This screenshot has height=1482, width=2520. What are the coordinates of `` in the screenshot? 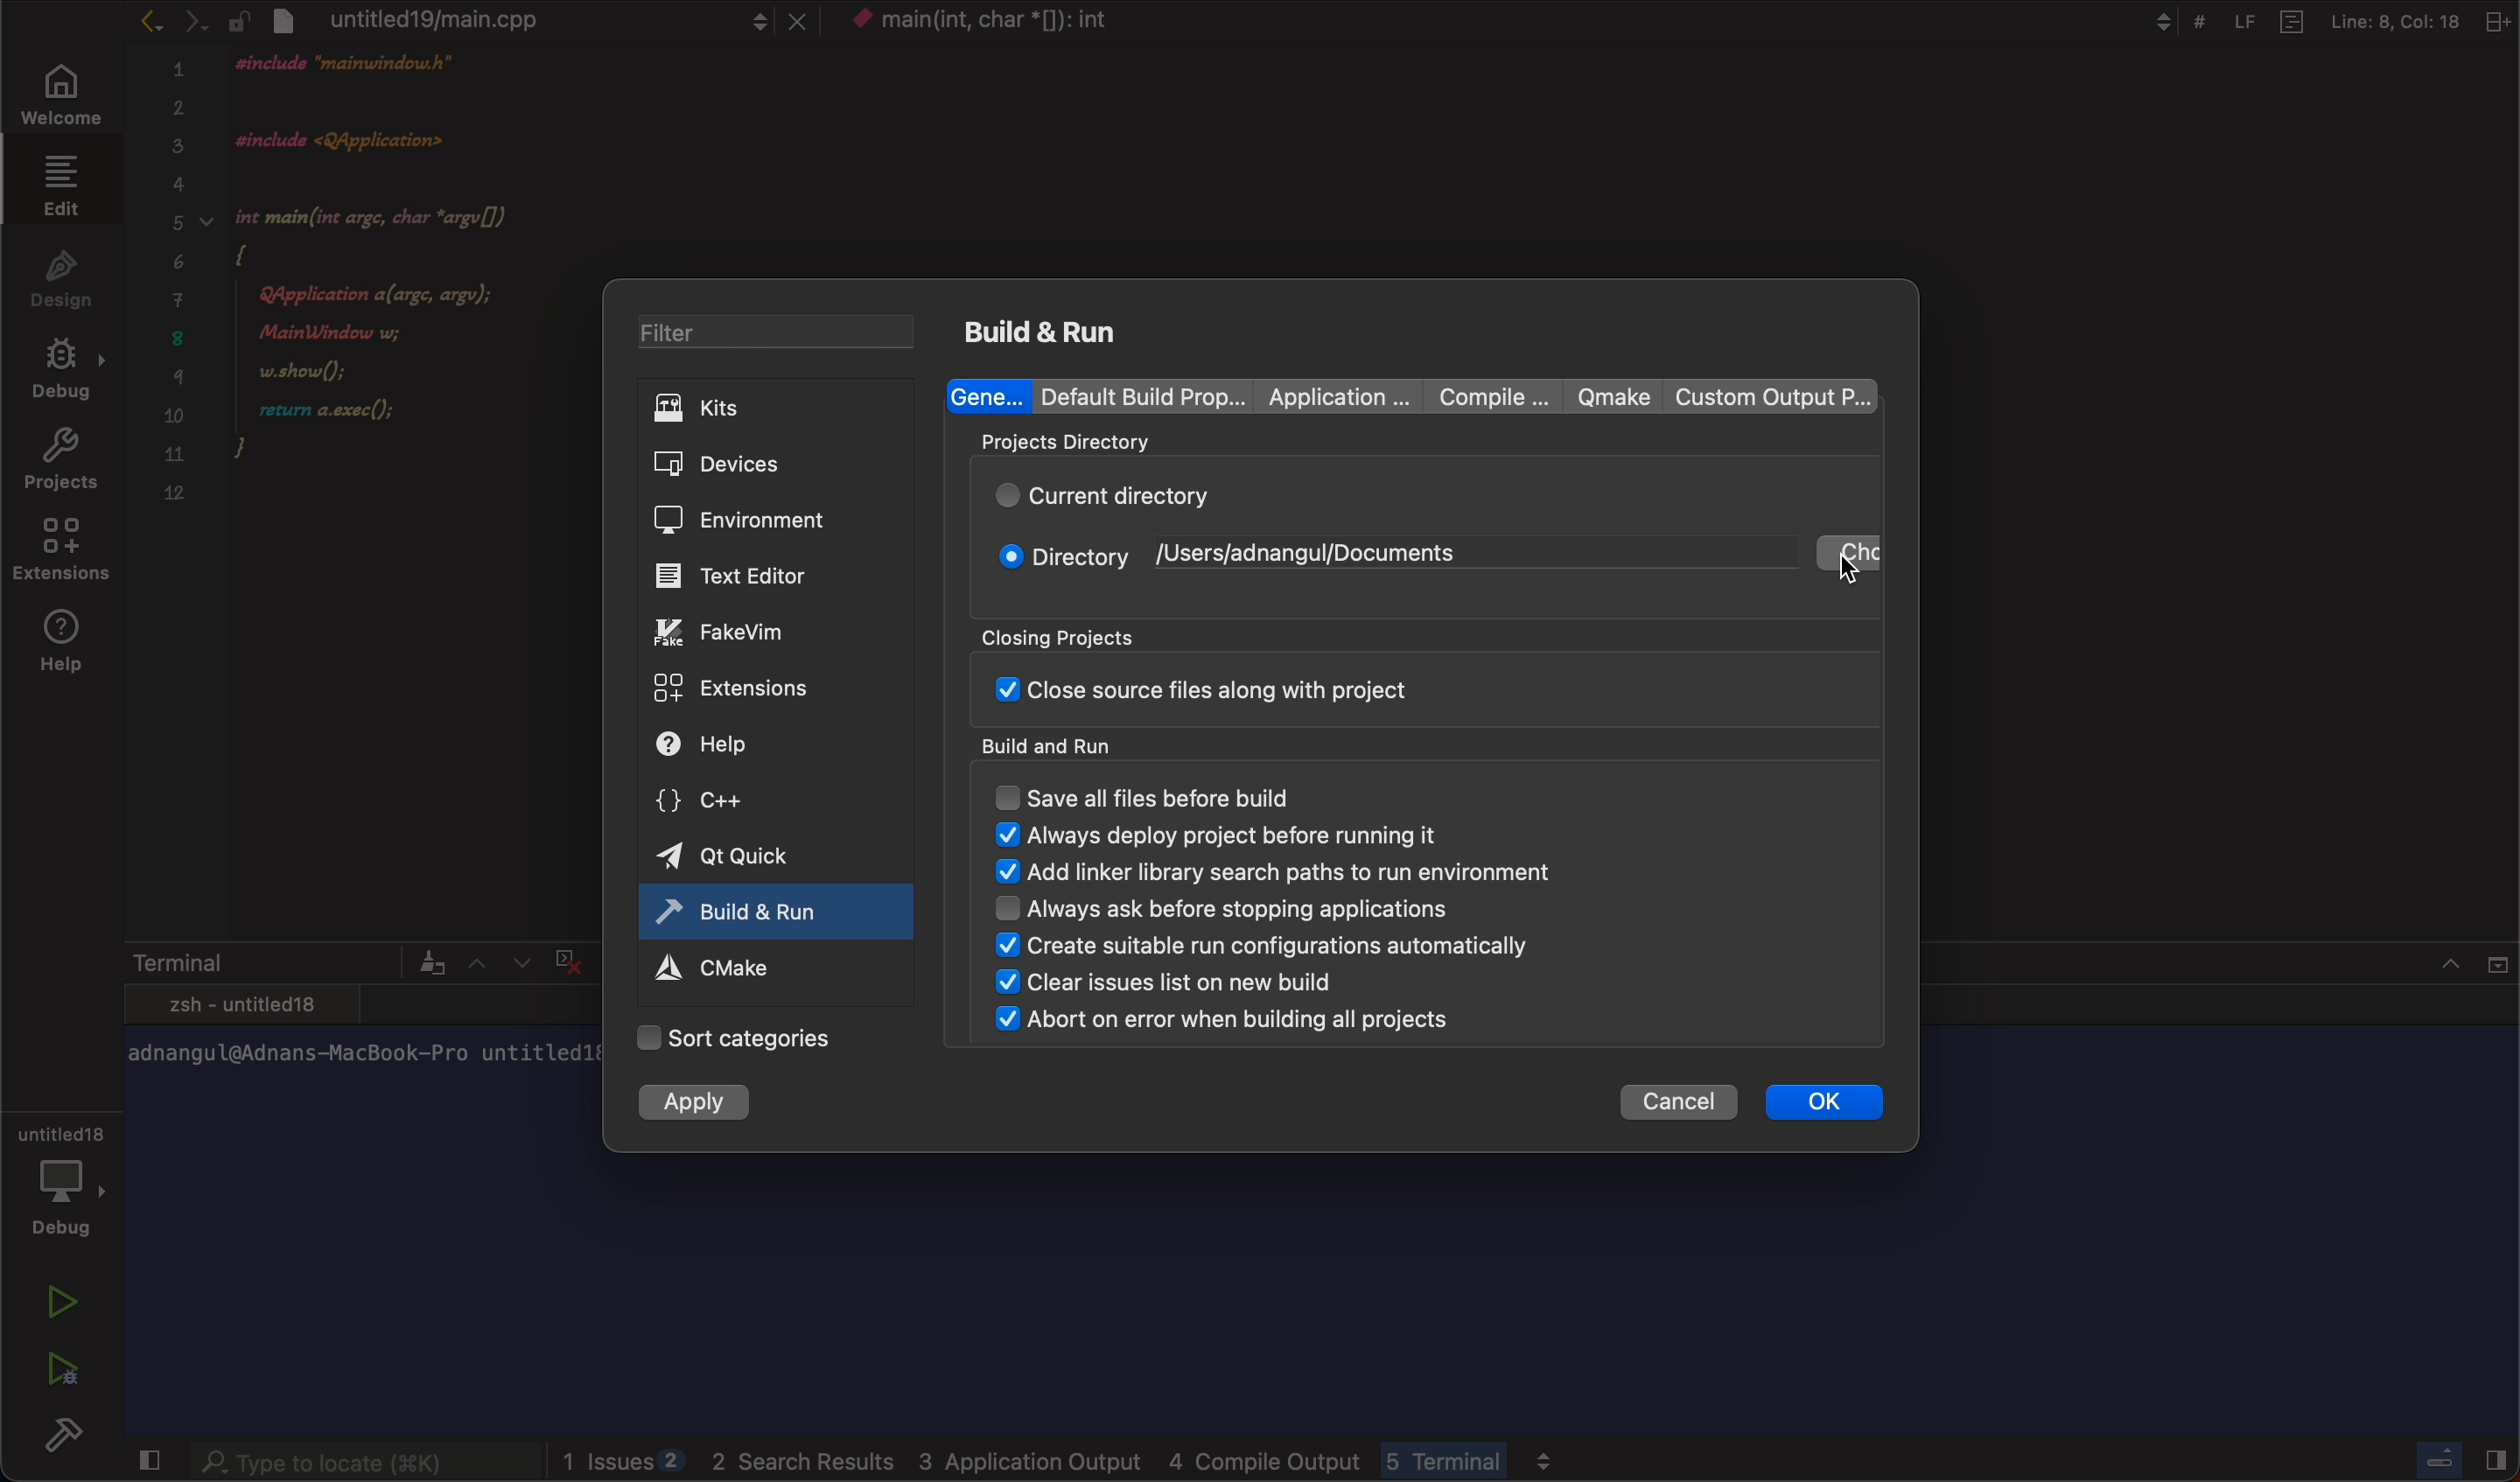 It's located at (2316, 19).